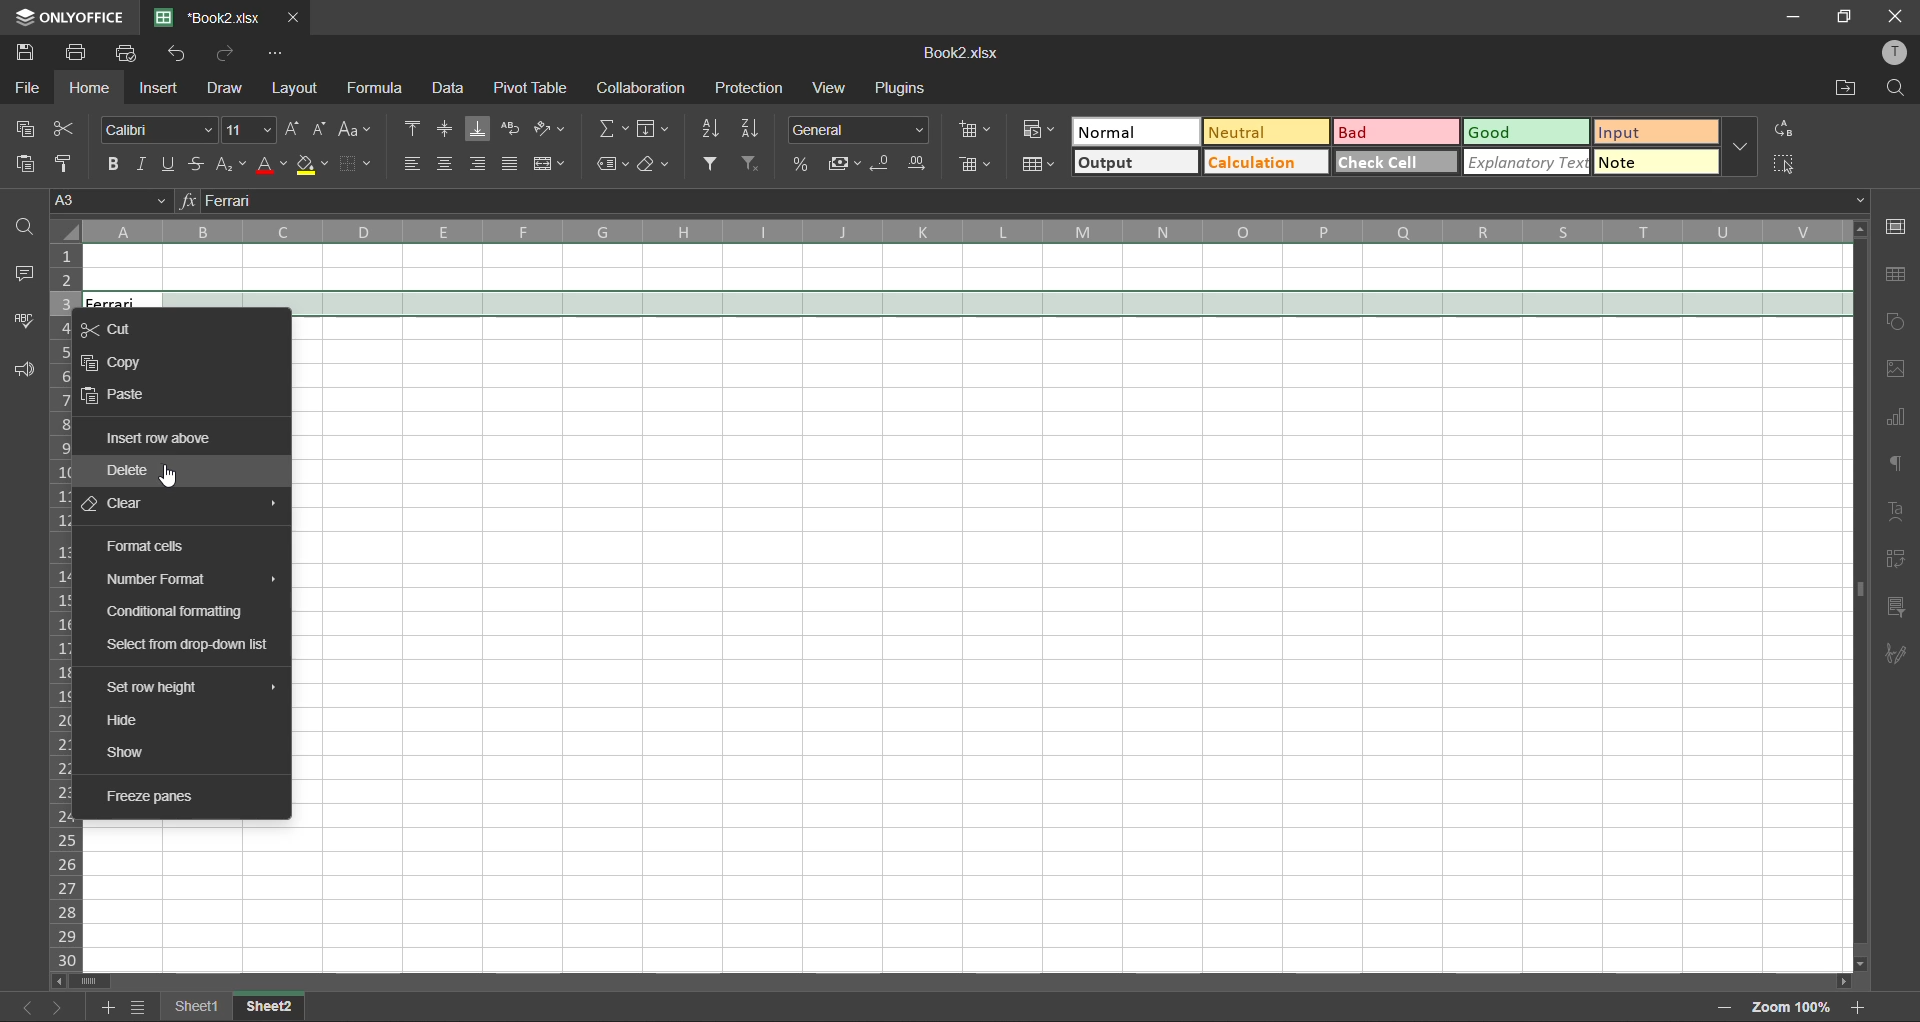 The height and width of the screenshot is (1022, 1920). What do you see at coordinates (202, 163) in the screenshot?
I see `strikethrough` at bounding box center [202, 163].